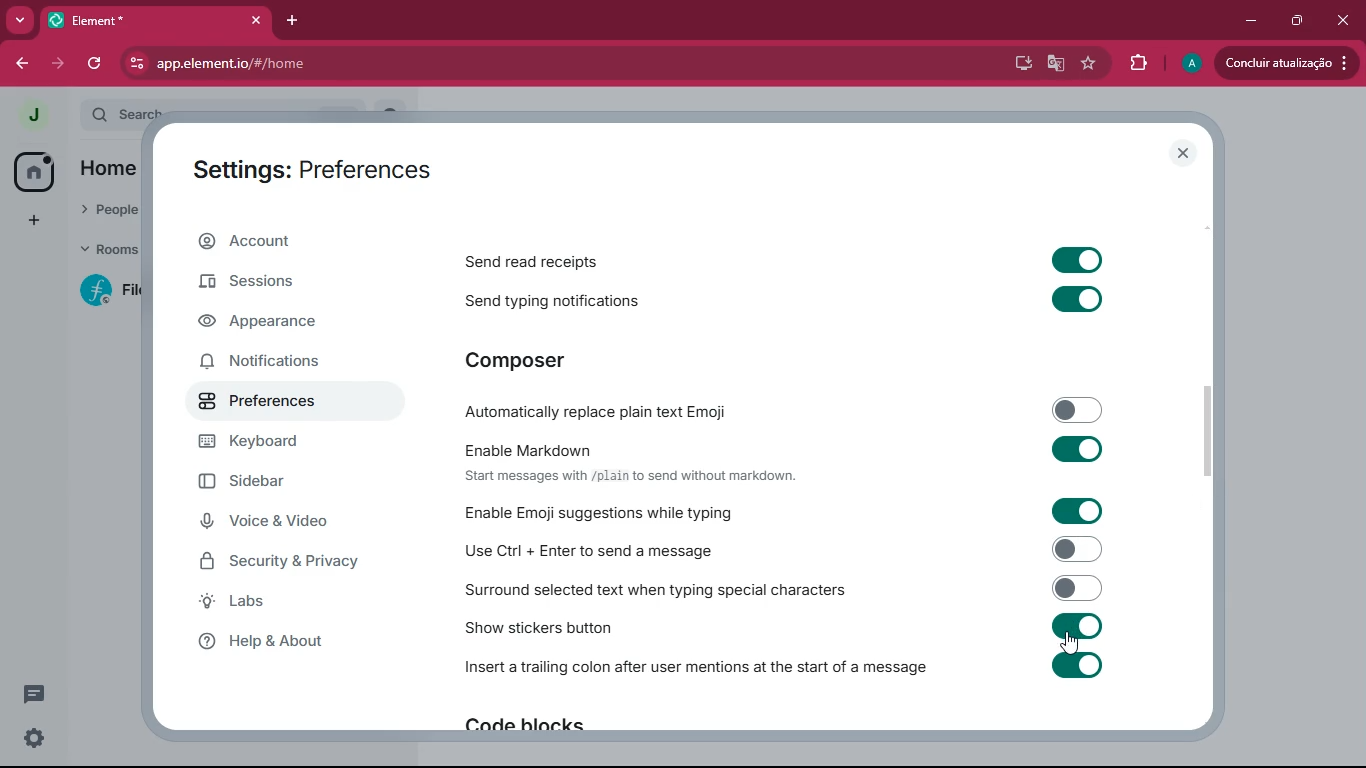 Image resolution: width=1366 pixels, height=768 pixels. What do you see at coordinates (283, 324) in the screenshot?
I see `appearance` at bounding box center [283, 324].